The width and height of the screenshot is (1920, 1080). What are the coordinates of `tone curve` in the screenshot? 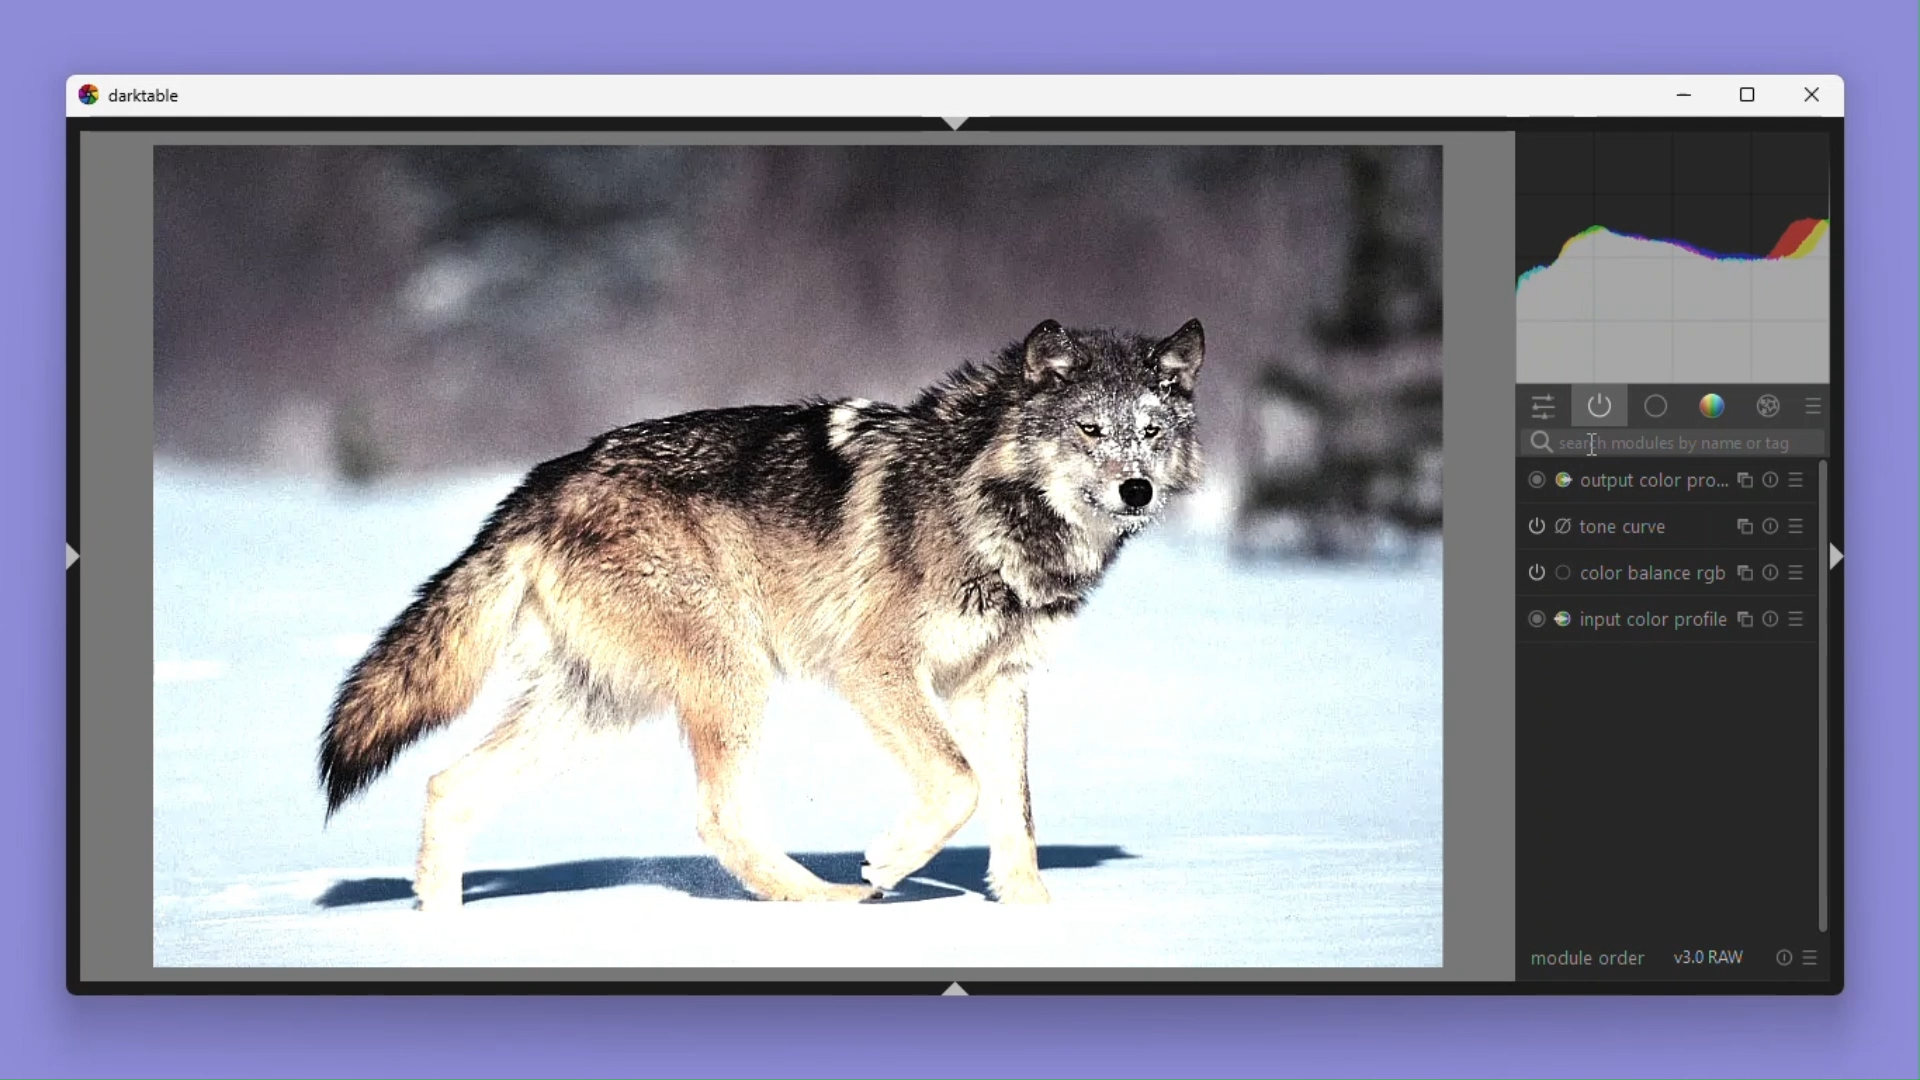 It's located at (1600, 526).